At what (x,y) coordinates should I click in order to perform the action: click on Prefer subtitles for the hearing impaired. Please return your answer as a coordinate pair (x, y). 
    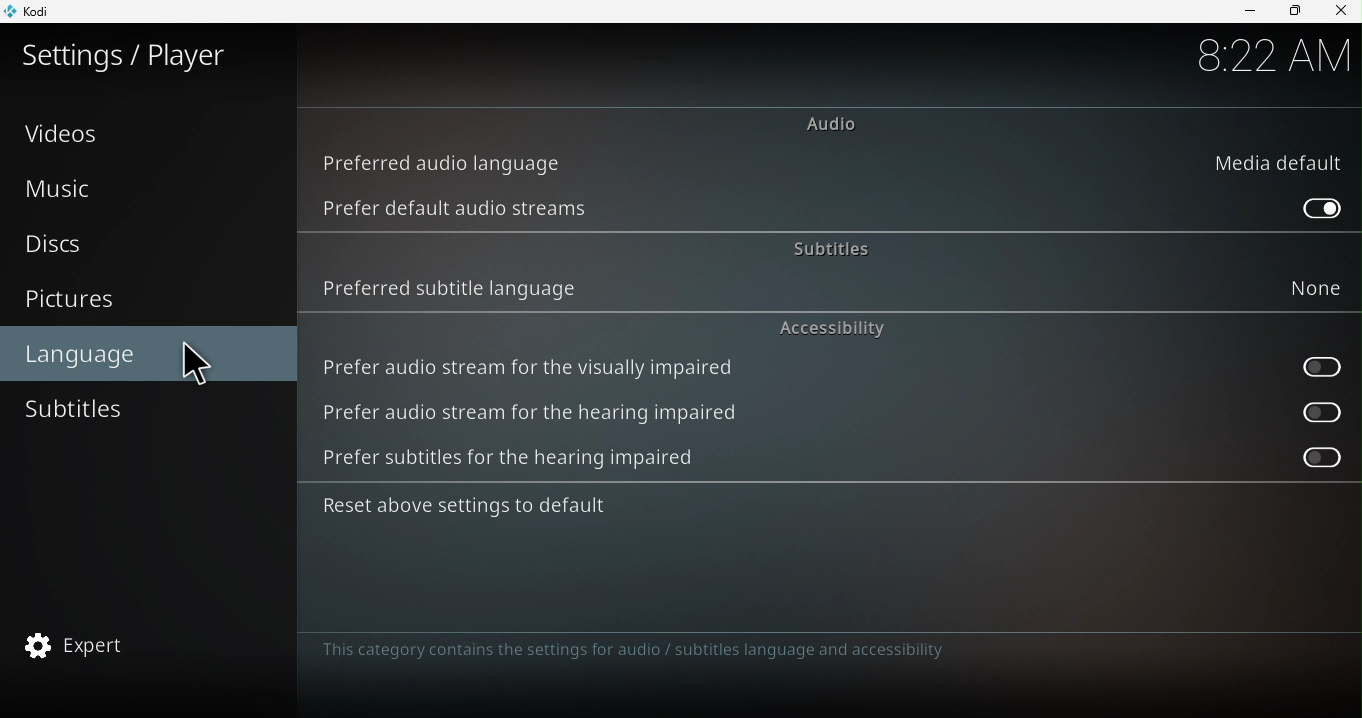
    Looking at the image, I should click on (531, 462).